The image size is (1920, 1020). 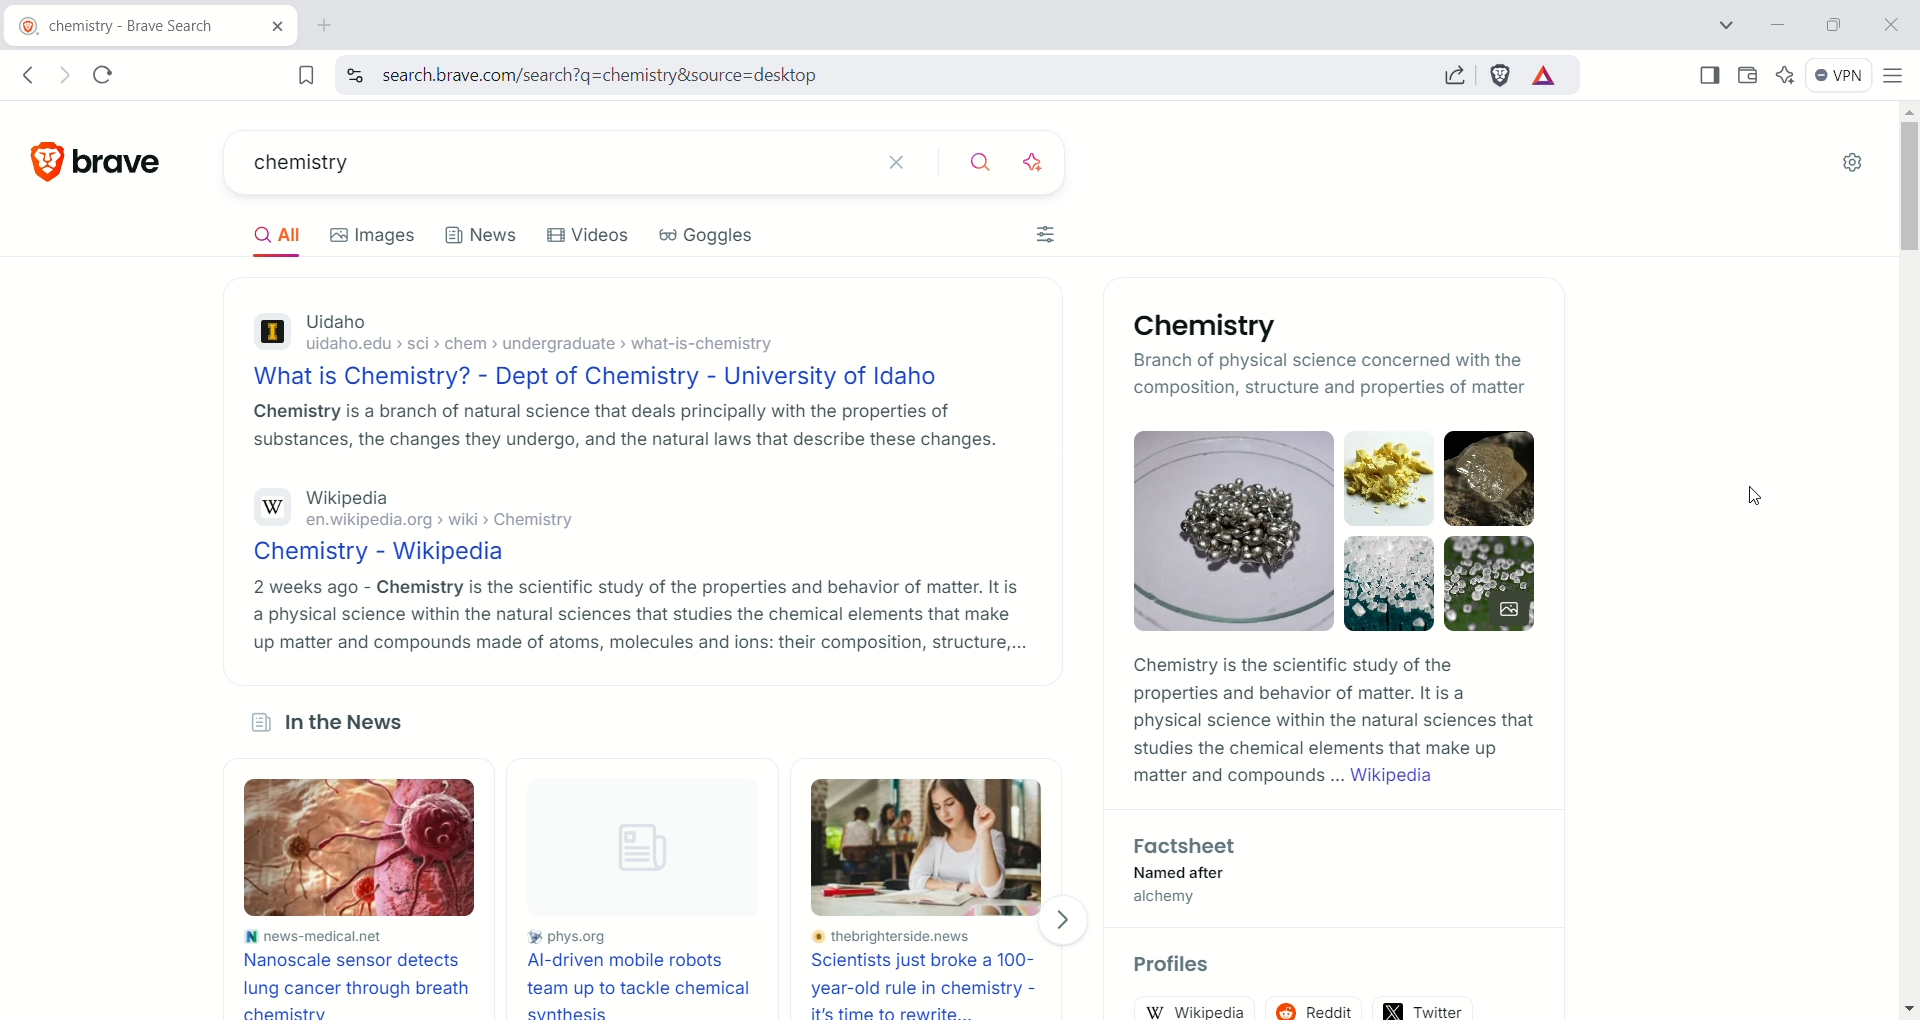 I want to click on close, so click(x=1889, y=23).